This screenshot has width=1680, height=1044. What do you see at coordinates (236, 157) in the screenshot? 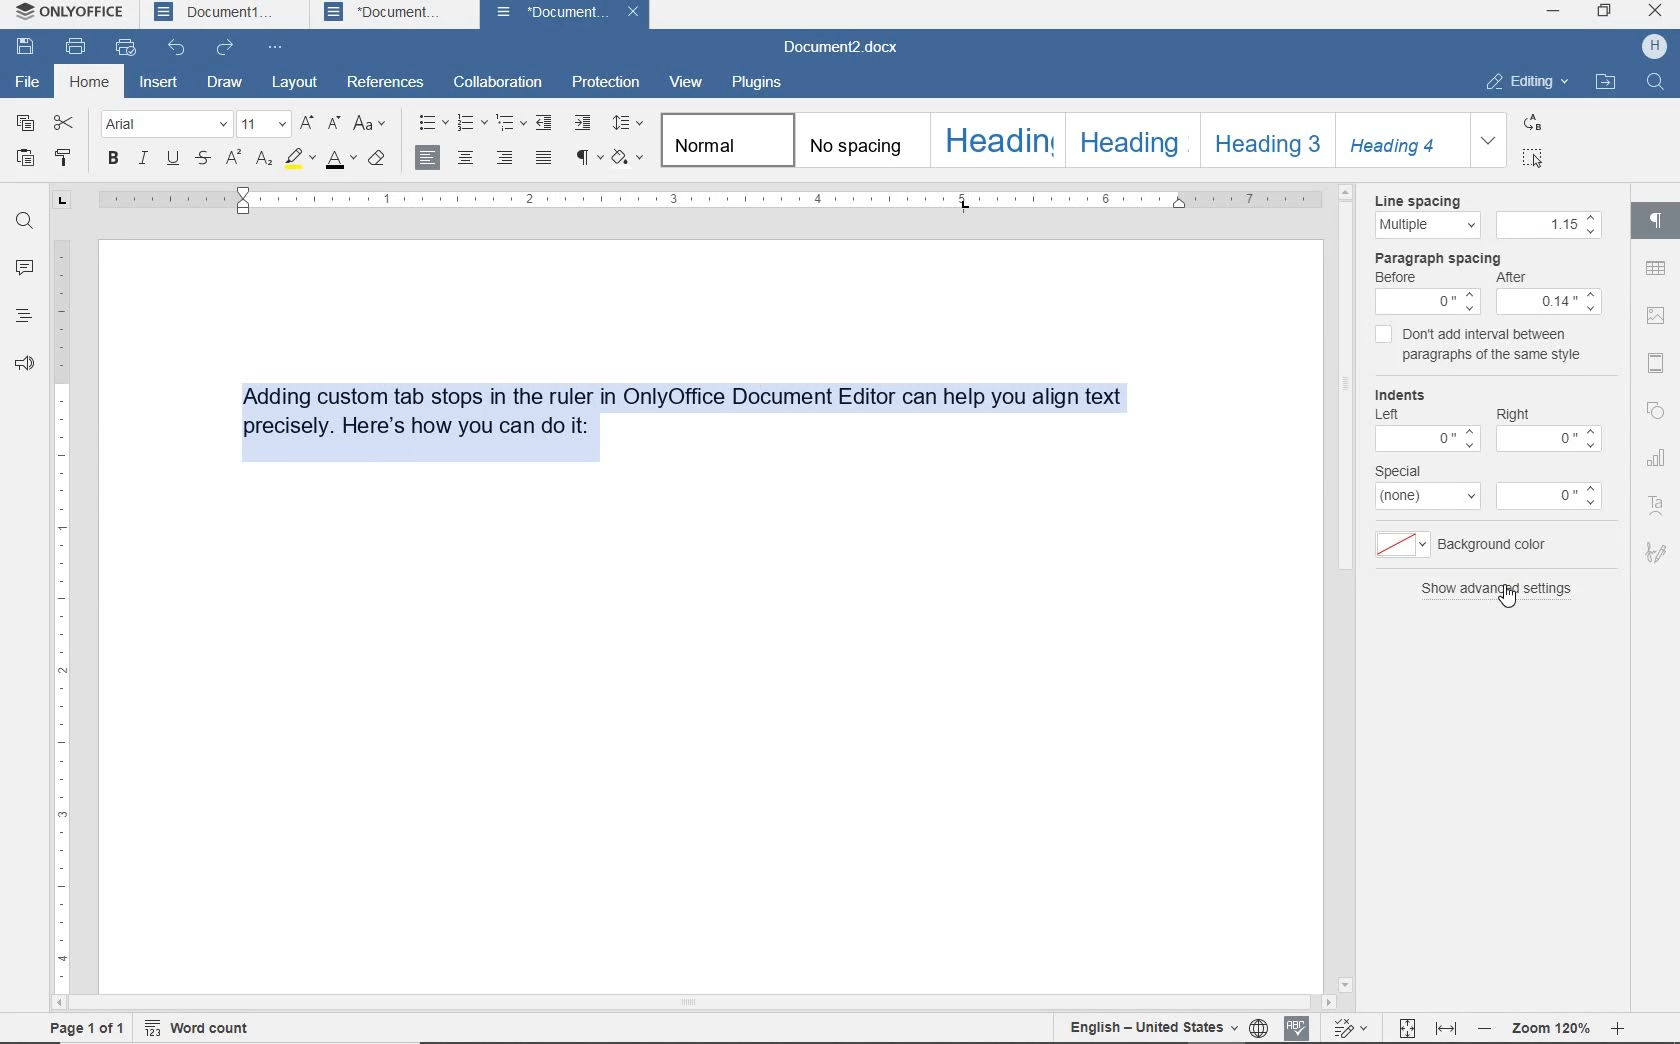
I see `superscript` at bounding box center [236, 157].